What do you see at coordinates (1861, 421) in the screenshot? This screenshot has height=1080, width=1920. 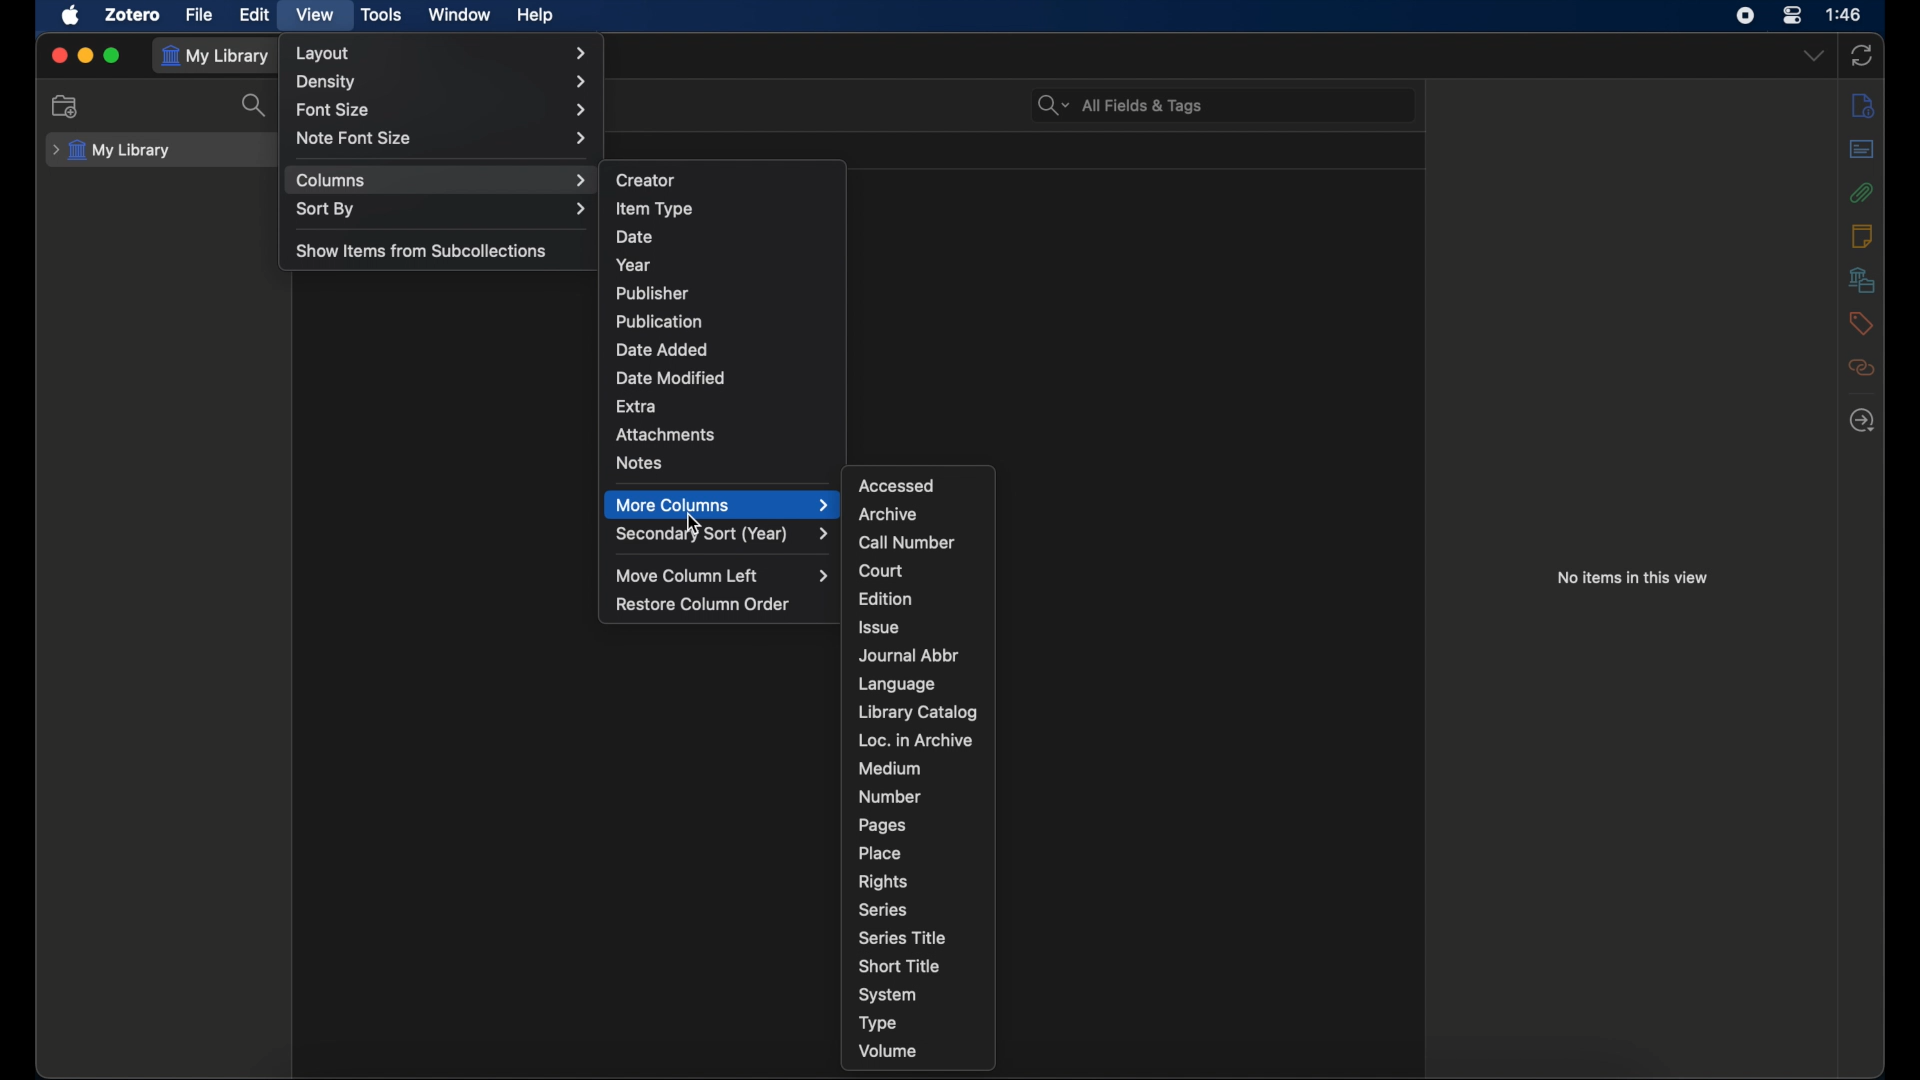 I see `locate` at bounding box center [1861, 421].